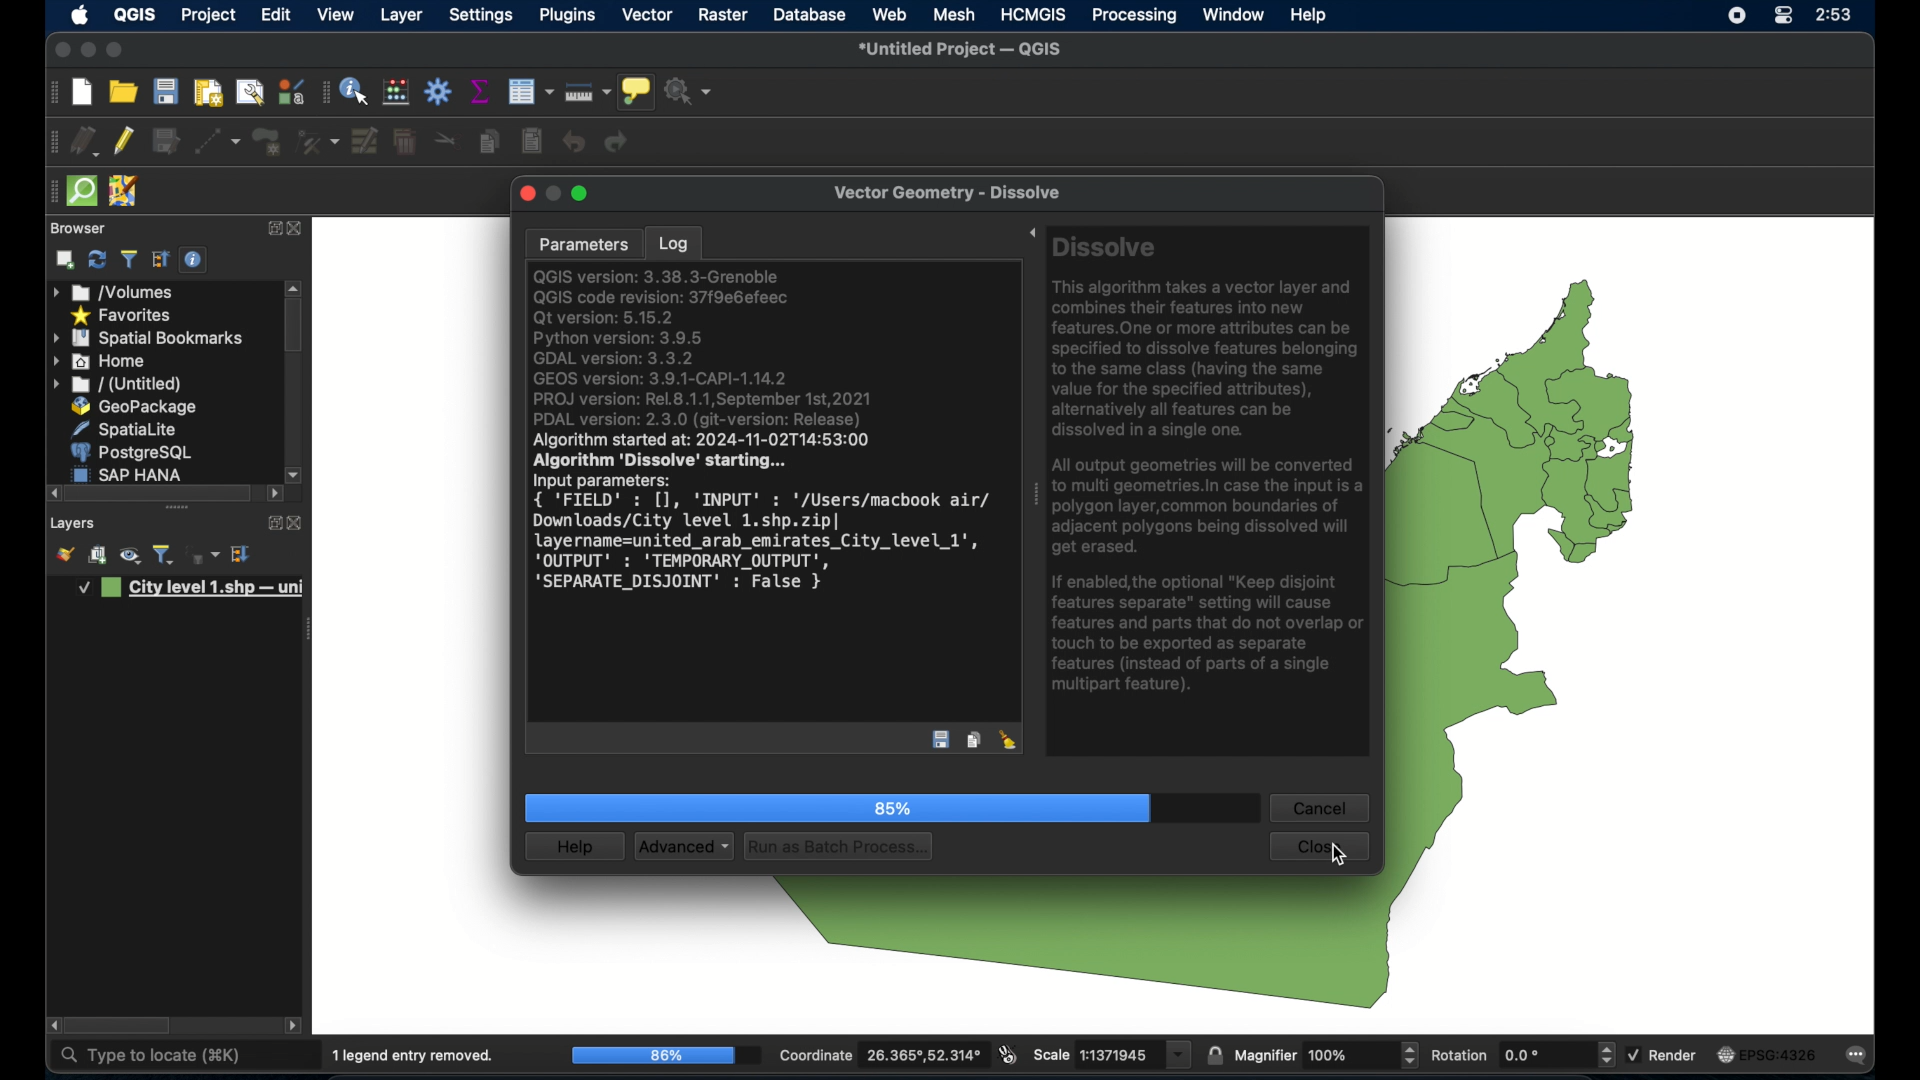 The image size is (1920, 1080). I want to click on cut features, so click(445, 140).